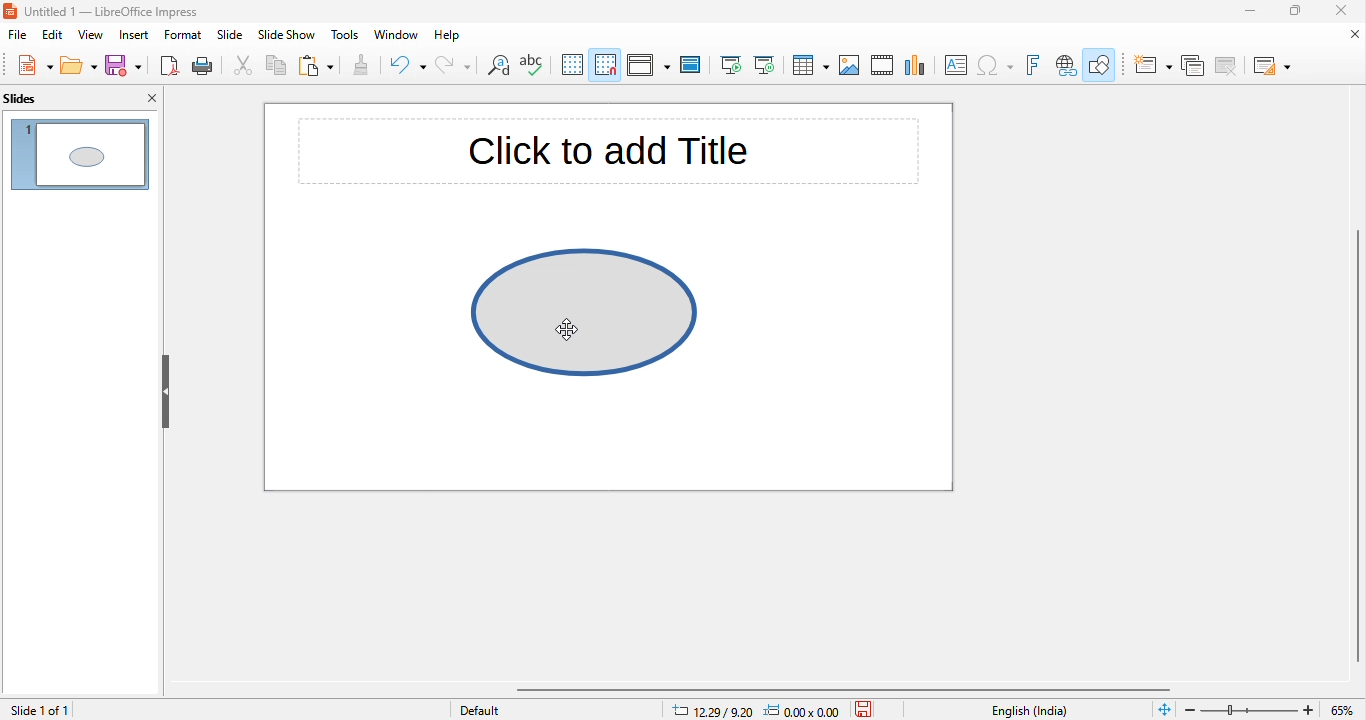 This screenshot has height=720, width=1366. I want to click on close, so click(152, 99).